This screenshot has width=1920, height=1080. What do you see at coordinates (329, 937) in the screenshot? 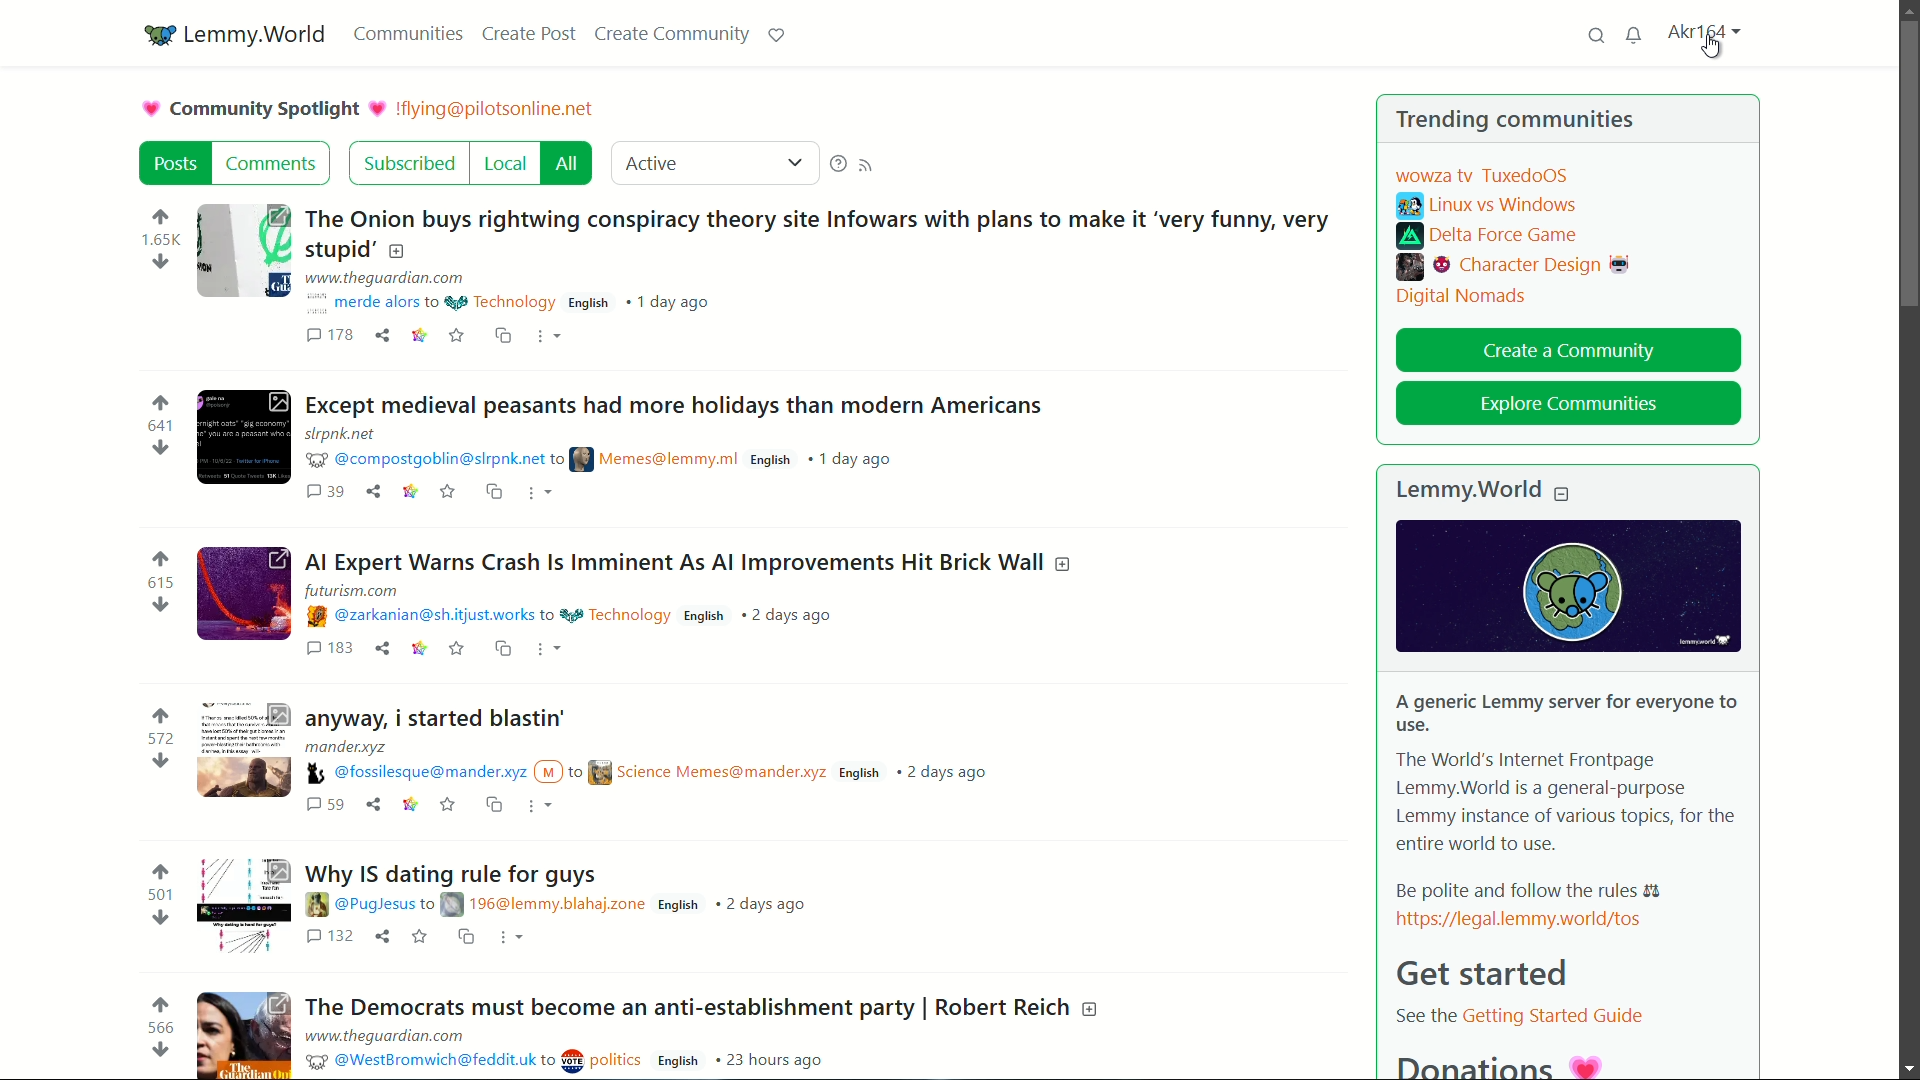
I see `comments` at bounding box center [329, 937].